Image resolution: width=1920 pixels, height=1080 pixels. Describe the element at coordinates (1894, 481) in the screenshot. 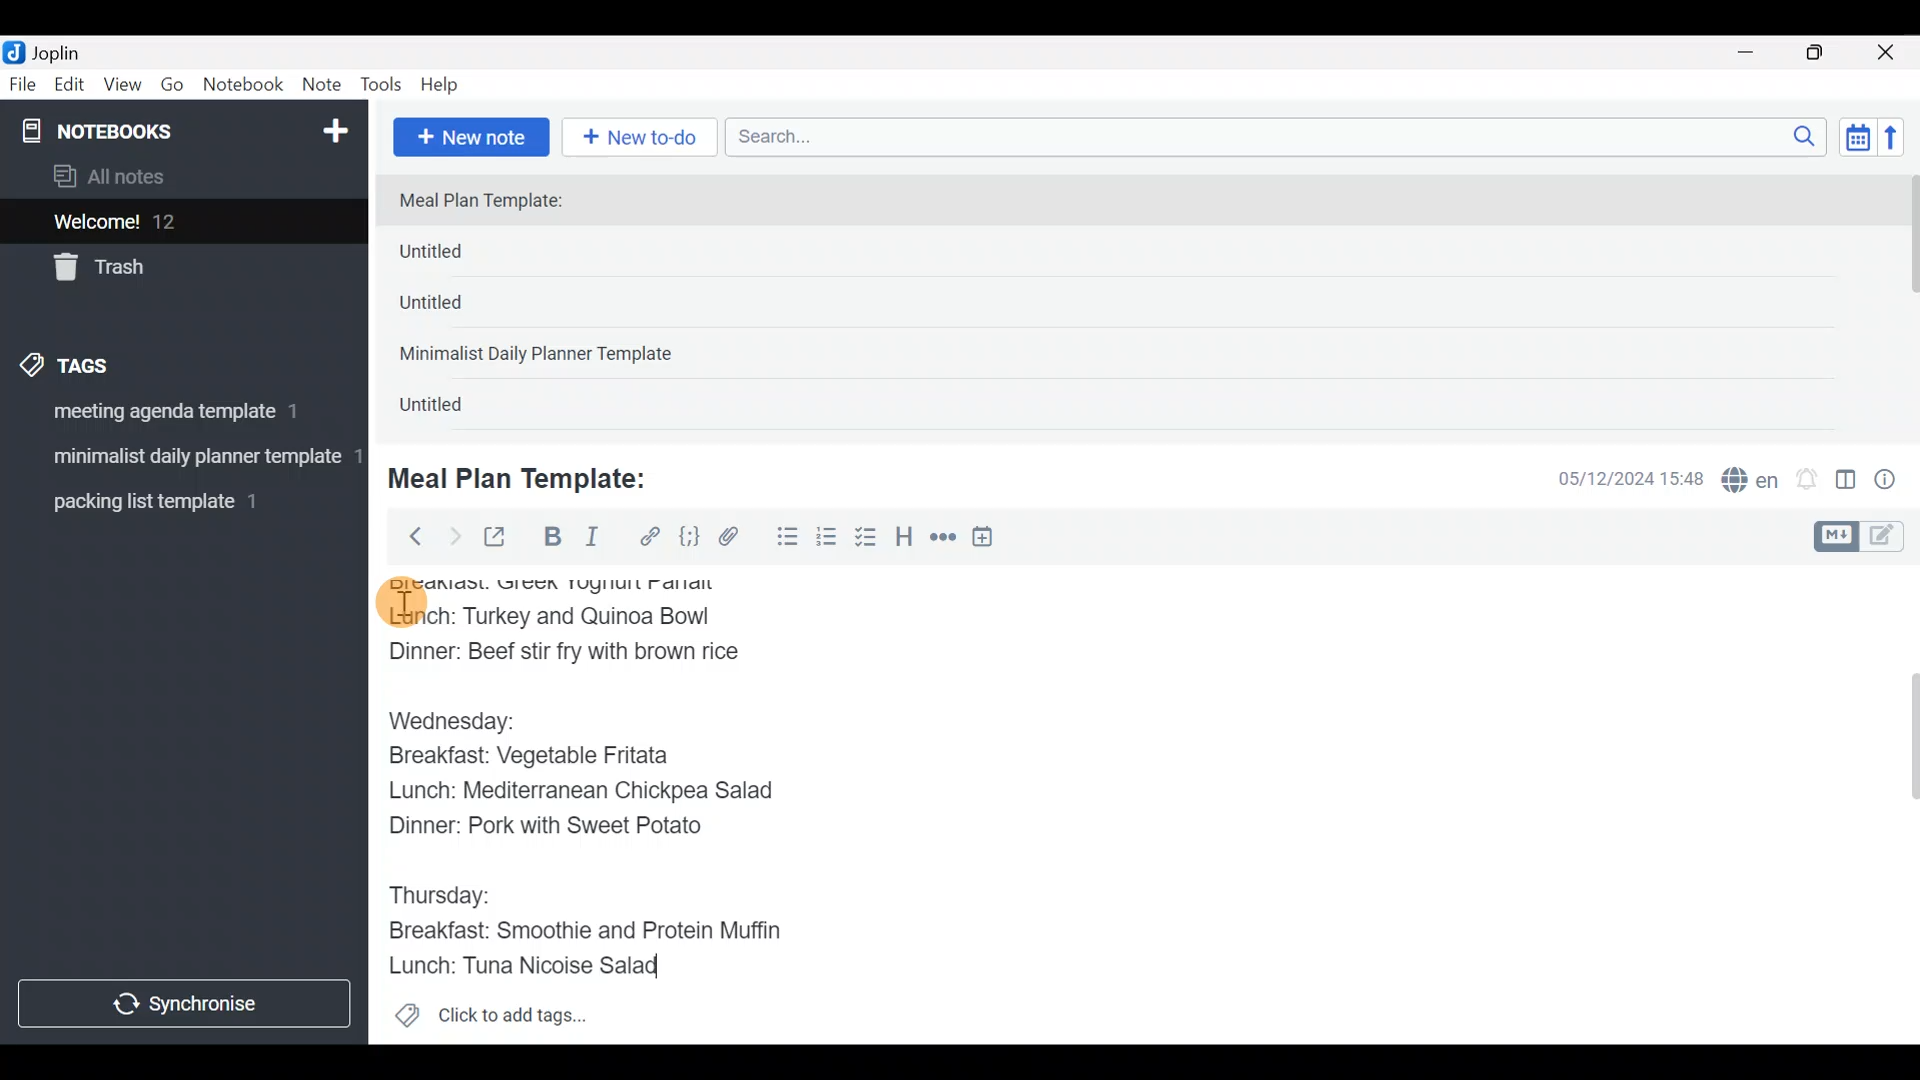

I see `Note properties` at that location.